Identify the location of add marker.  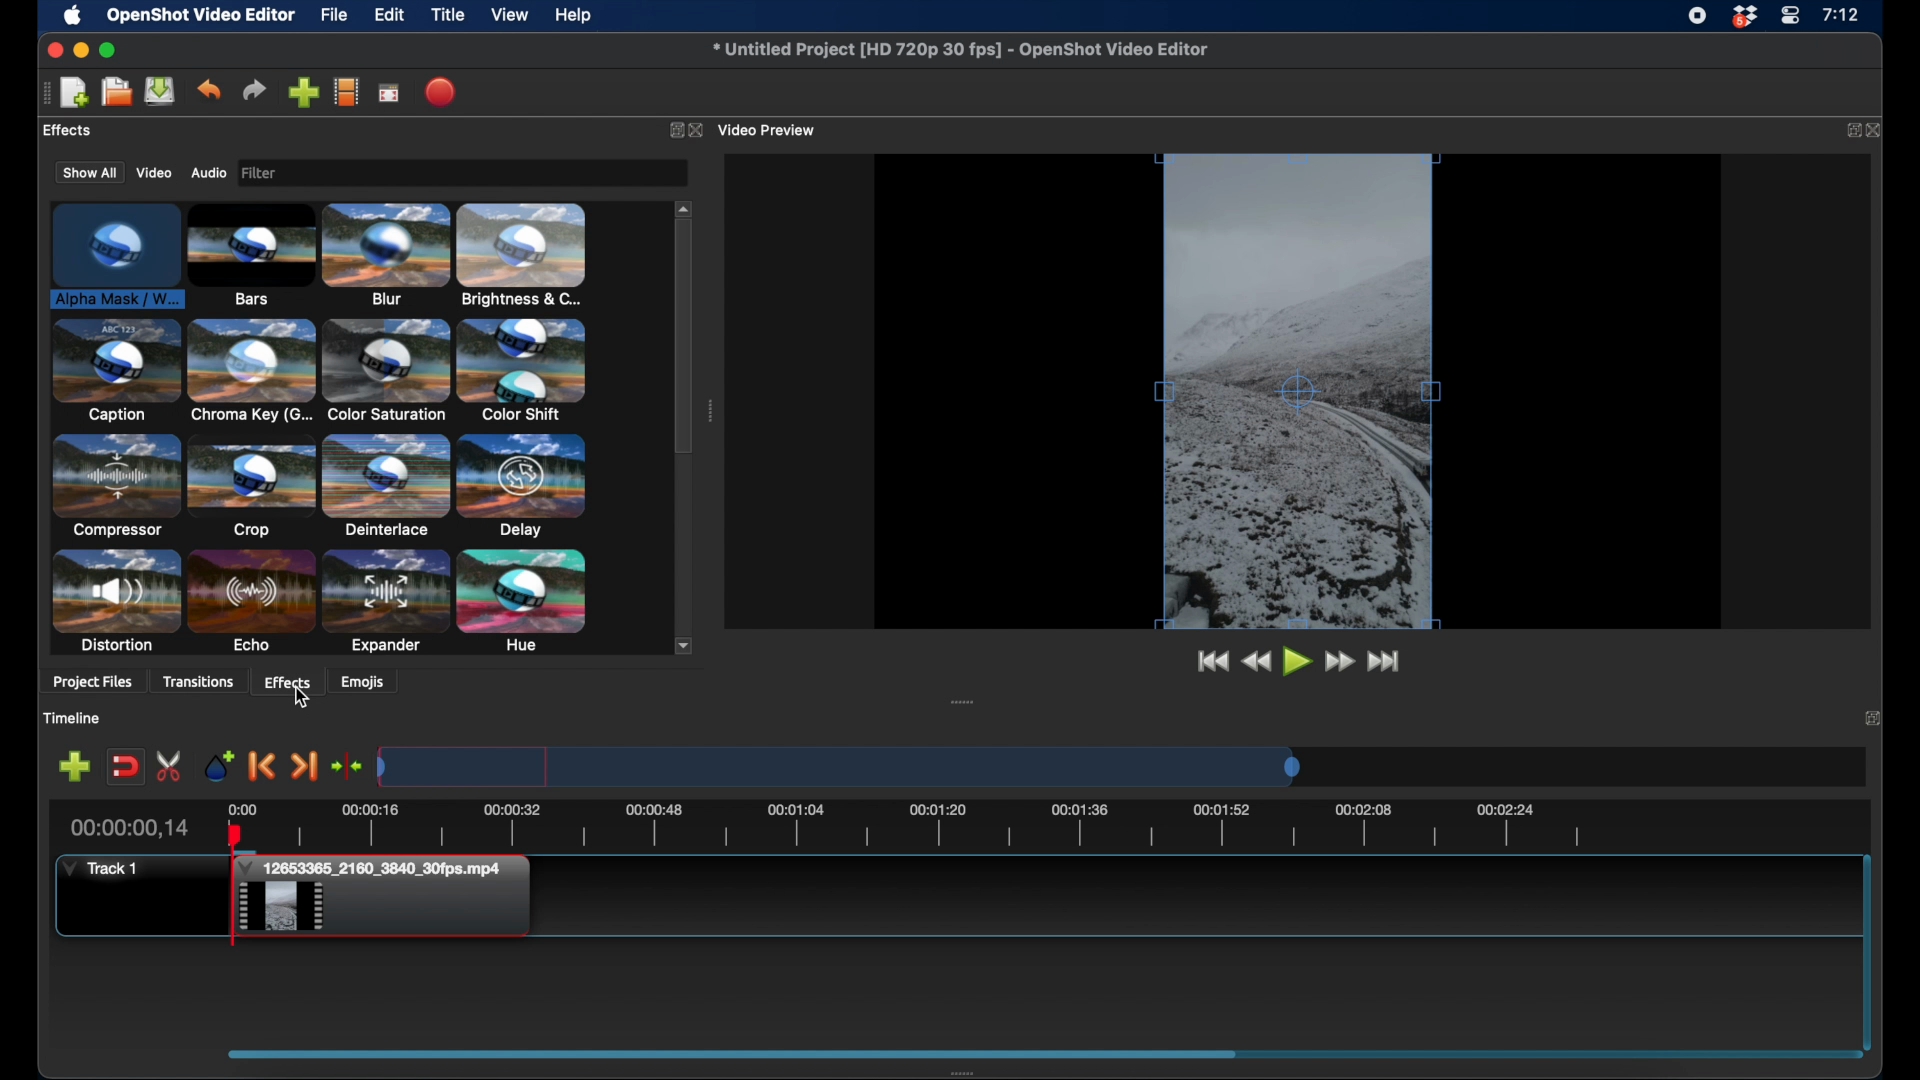
(217, 765).